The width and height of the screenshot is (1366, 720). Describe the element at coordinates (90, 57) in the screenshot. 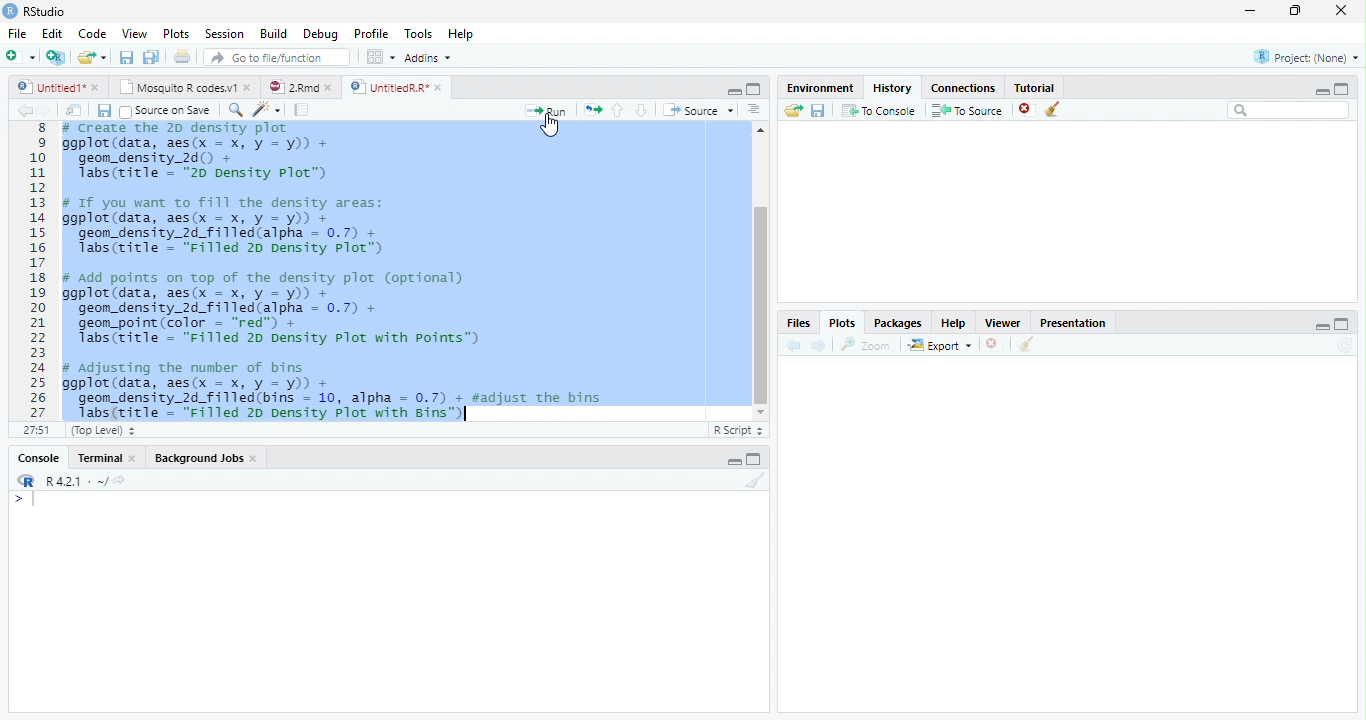

I see `open an existing file` at that location.